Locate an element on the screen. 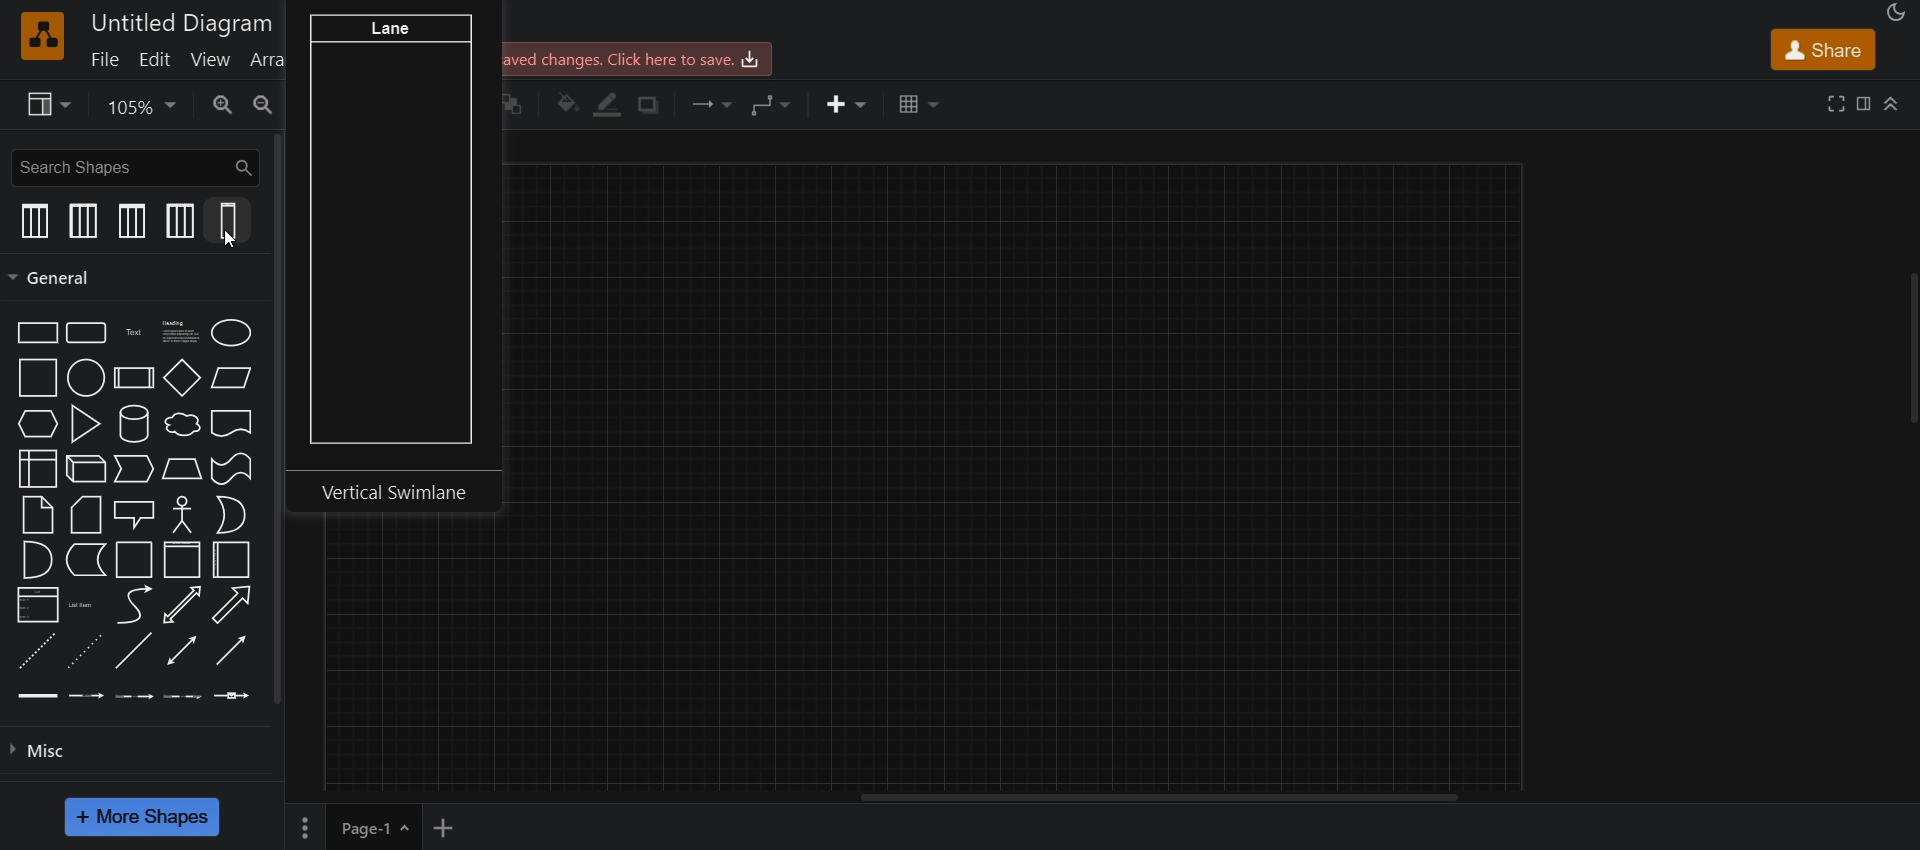 Image resolution: width=1920 pixels, height=850 pixels. add new page is located at coordinates (457, 826).